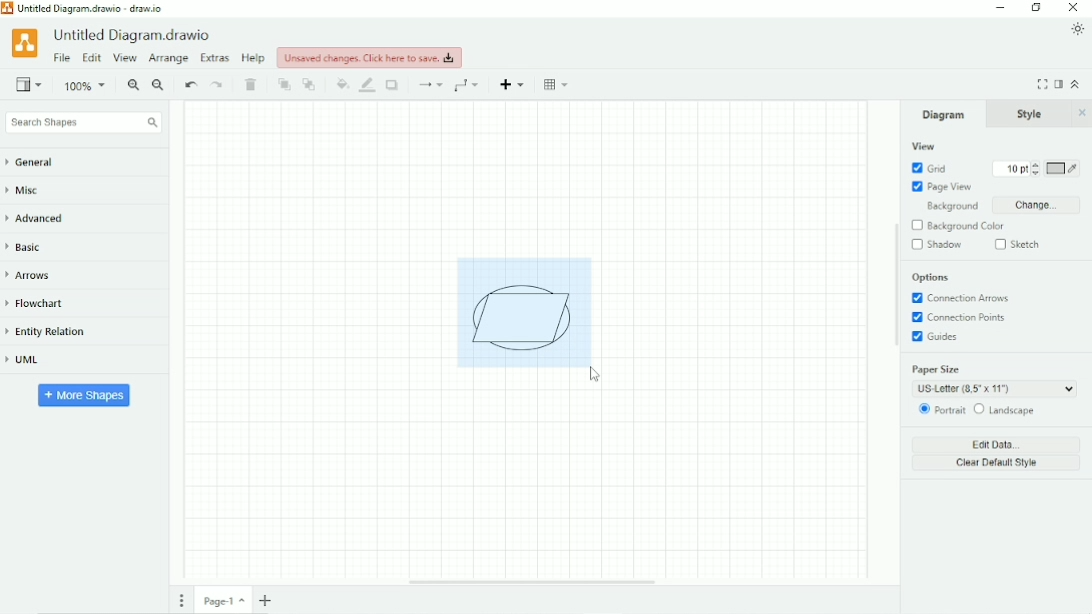 The width and height of the screenshot is (1092, 614). What do you see at coordinates (43, 304) in the screenshot?
I see `Flowchart` at bounding box center [43, 304].